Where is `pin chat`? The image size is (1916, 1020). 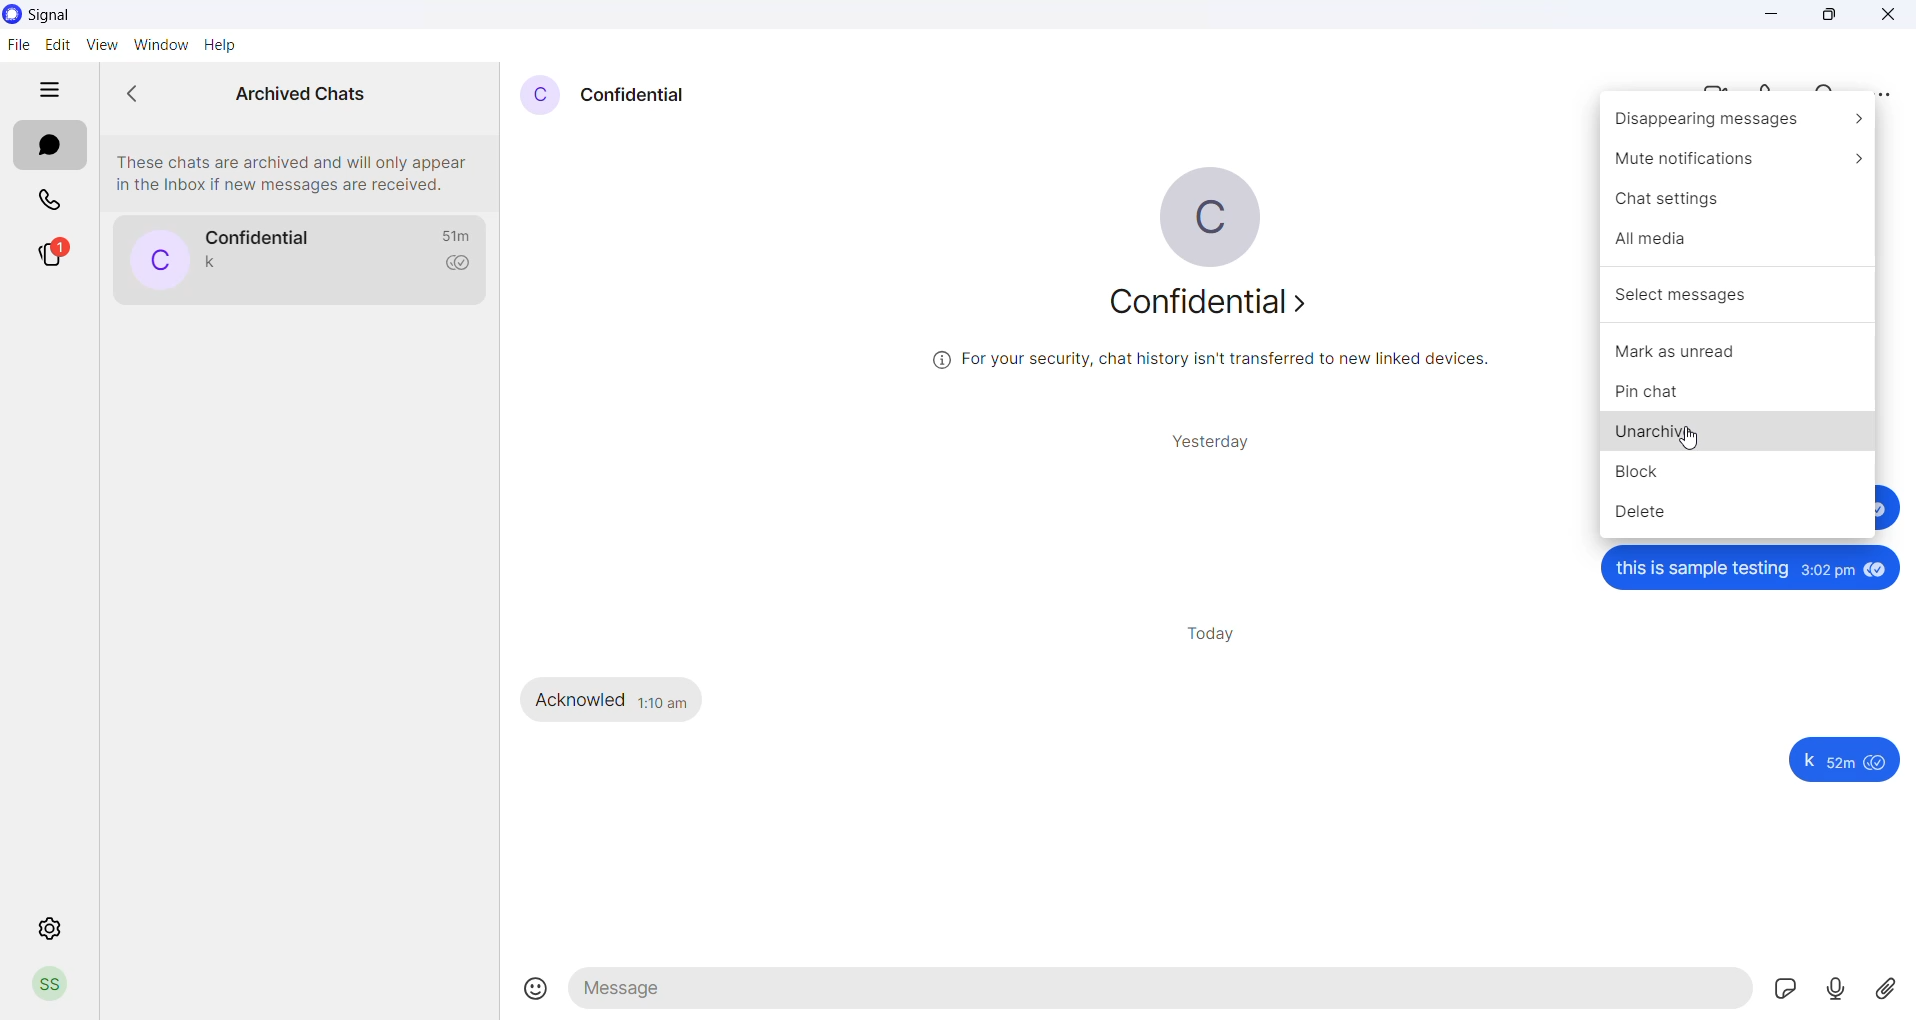 pin chat is located at coordinates (1738, 393).